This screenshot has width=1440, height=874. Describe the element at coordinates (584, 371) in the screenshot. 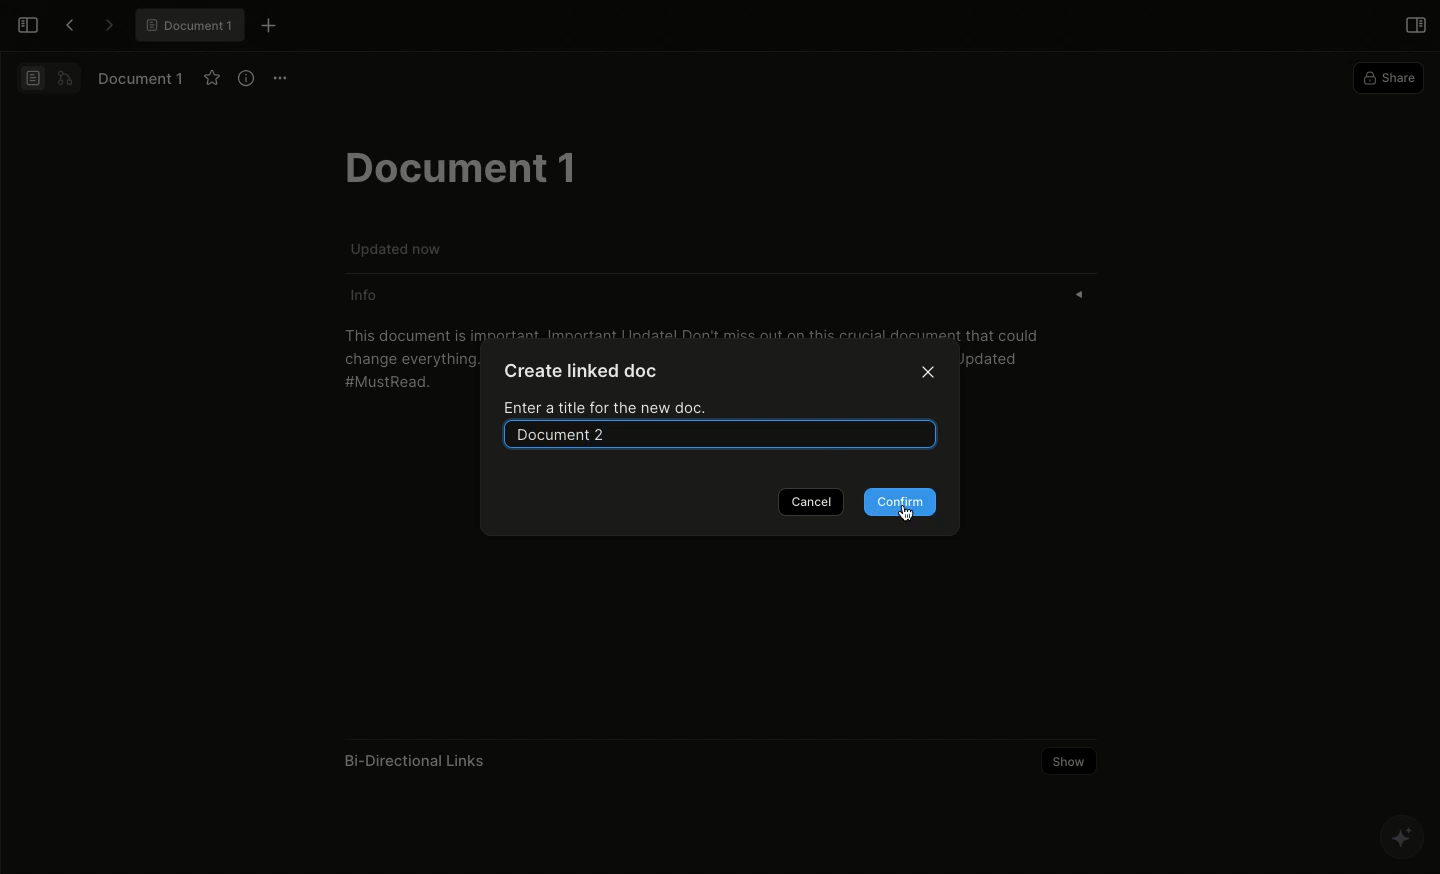

I see `Create linked doc` at that location.